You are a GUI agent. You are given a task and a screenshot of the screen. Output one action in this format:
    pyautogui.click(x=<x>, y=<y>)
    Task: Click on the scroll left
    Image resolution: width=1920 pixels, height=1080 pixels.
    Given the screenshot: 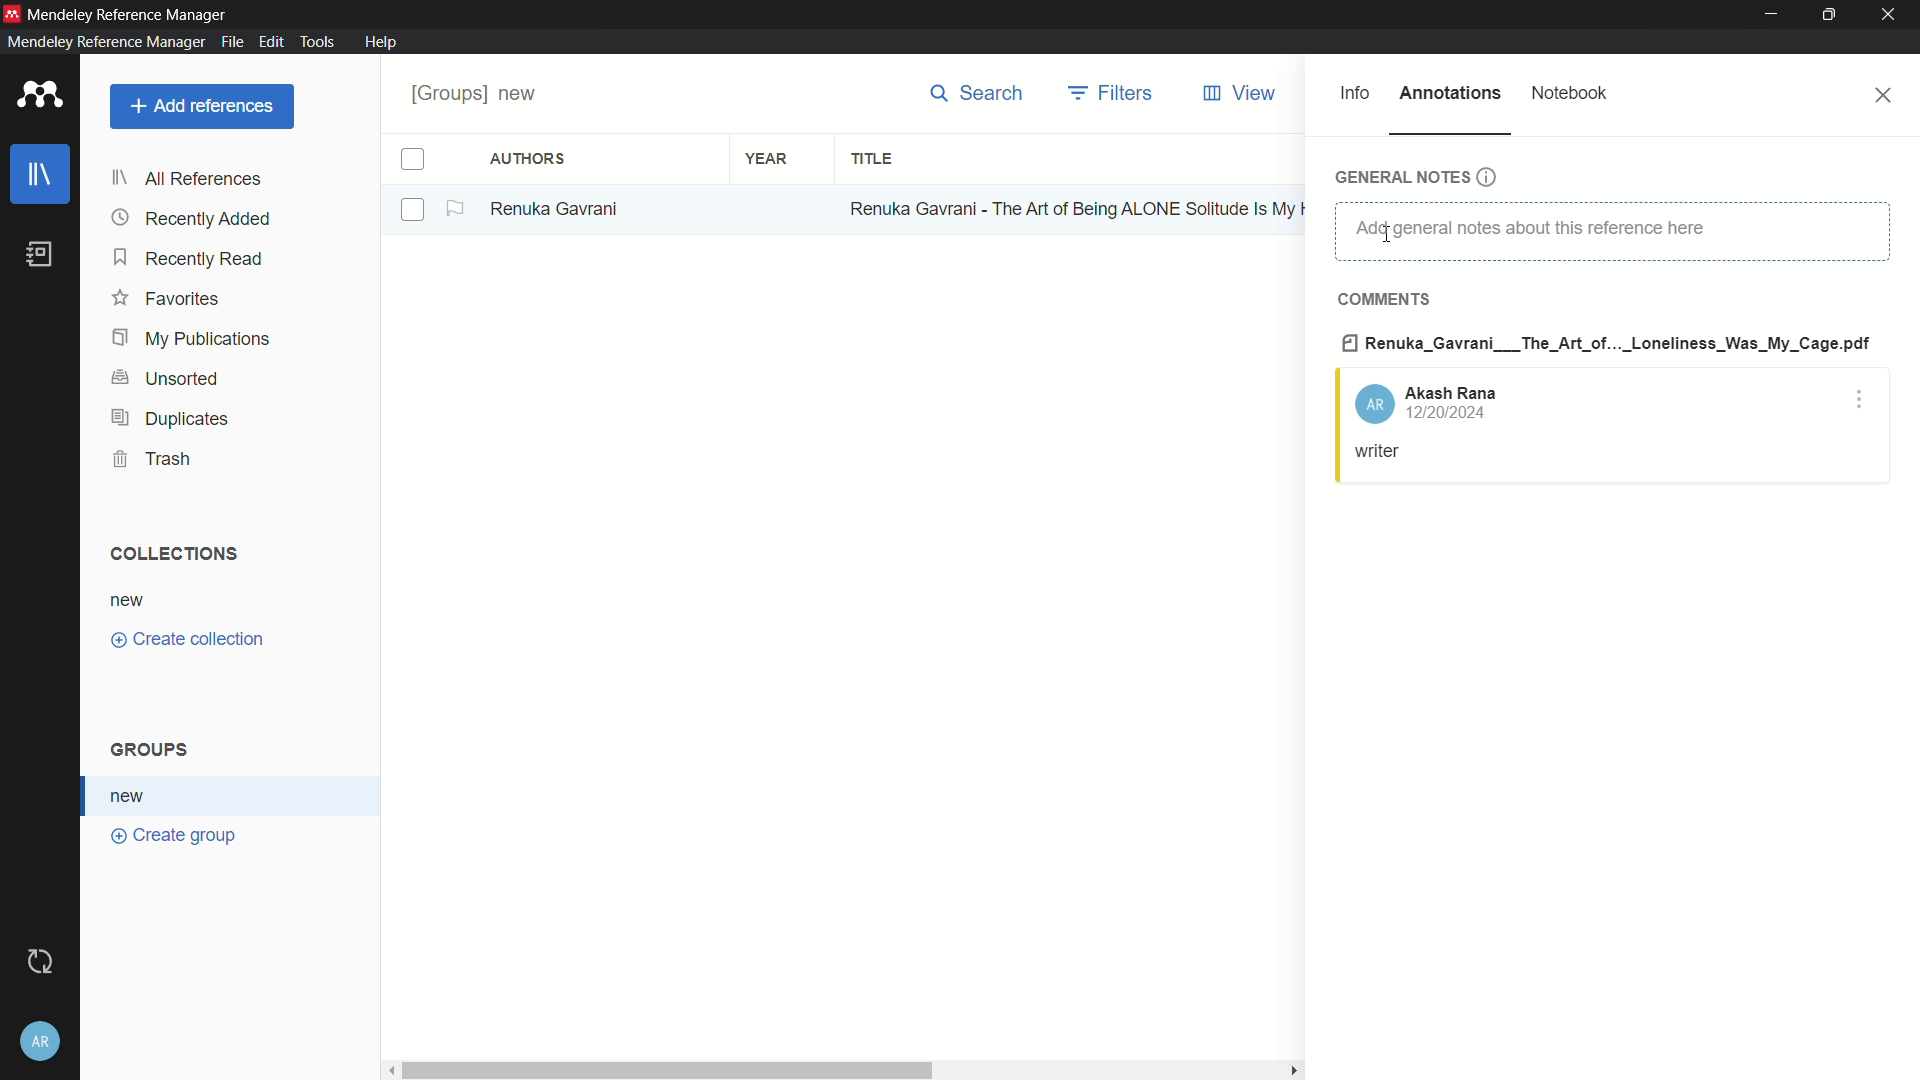 What is the action you would take?
    pyautogui.click(x=386, y=1068)
    